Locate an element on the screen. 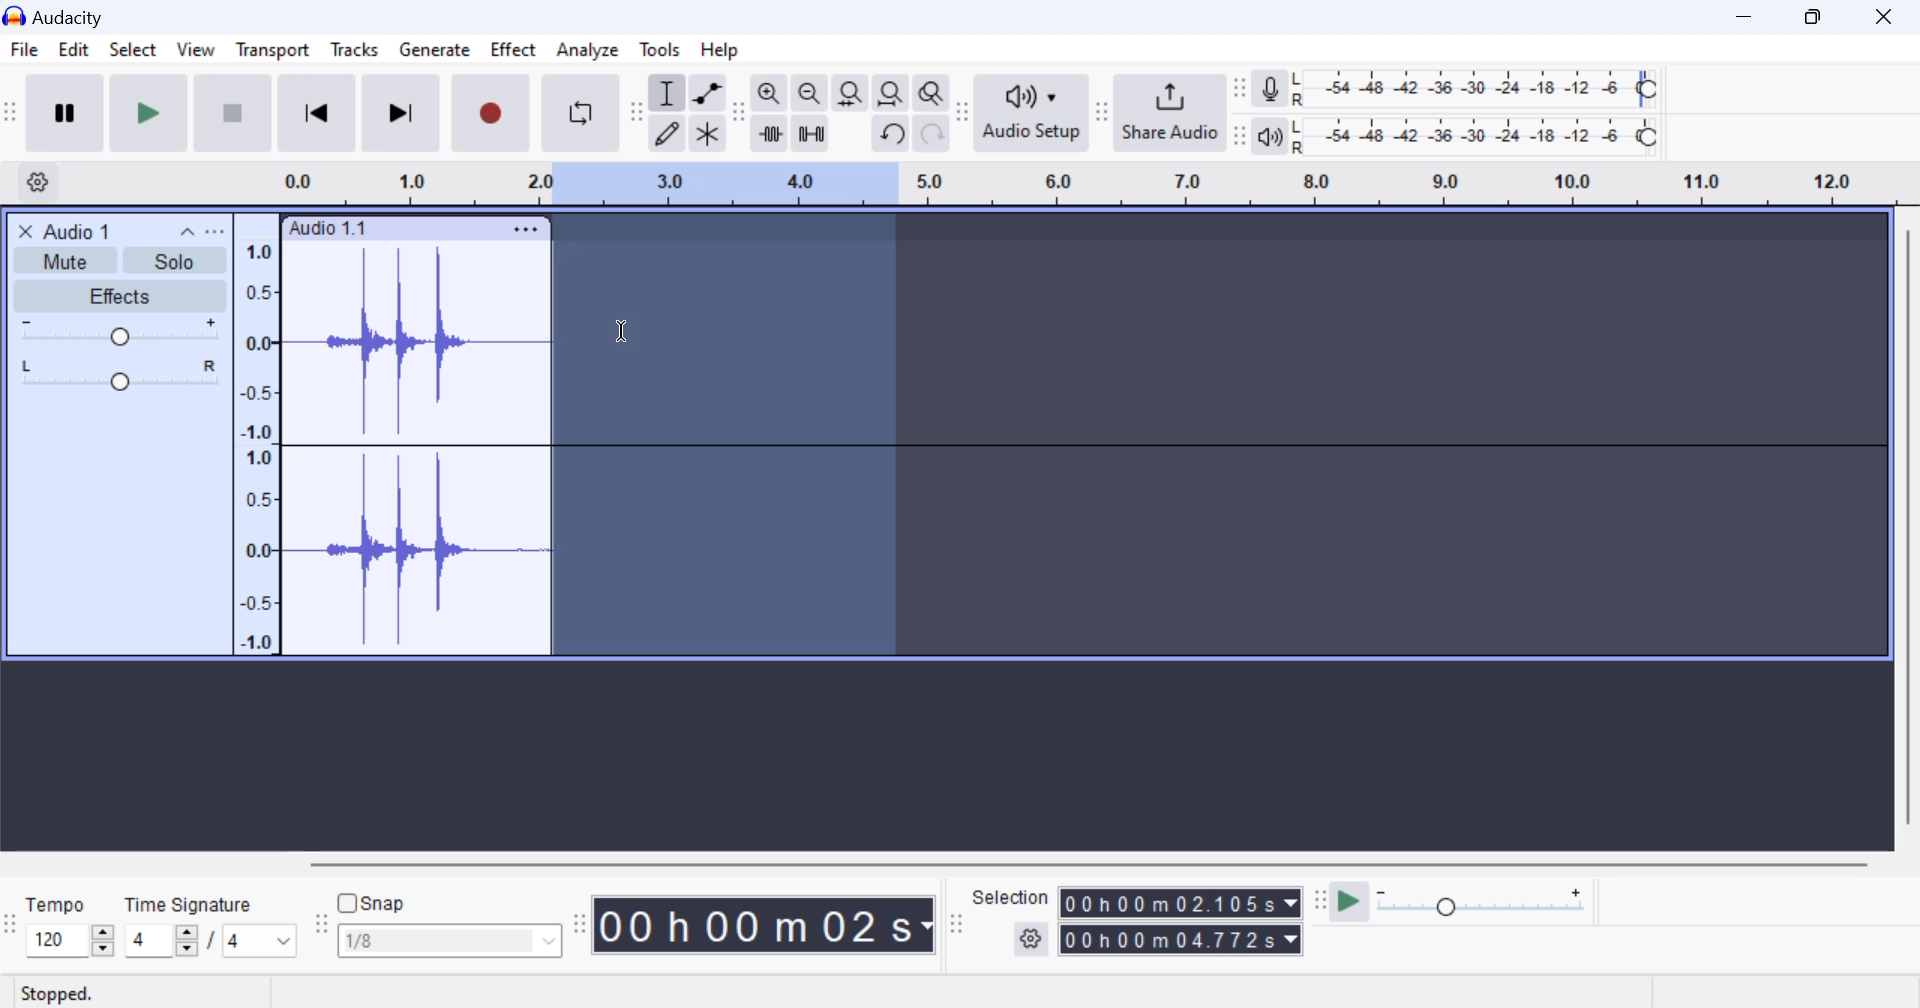  Restore Down is located at coordinates (1747, 16).